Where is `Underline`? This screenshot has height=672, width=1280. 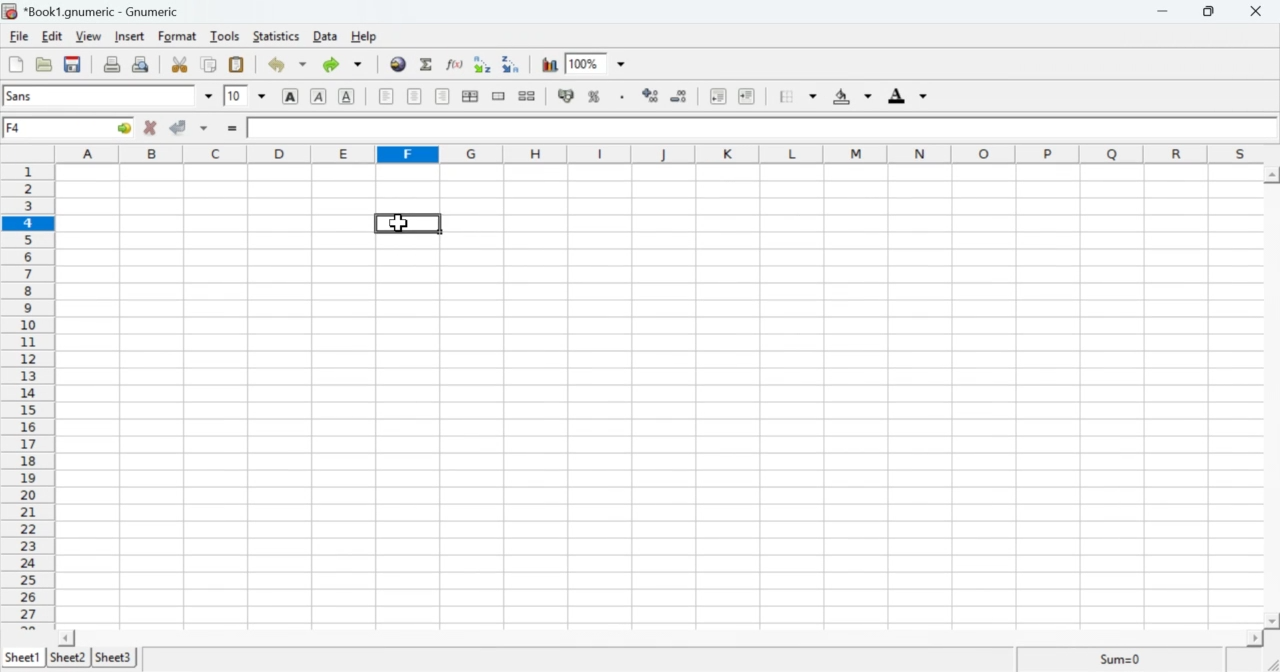
Underline is located at coordinates (347, 97).